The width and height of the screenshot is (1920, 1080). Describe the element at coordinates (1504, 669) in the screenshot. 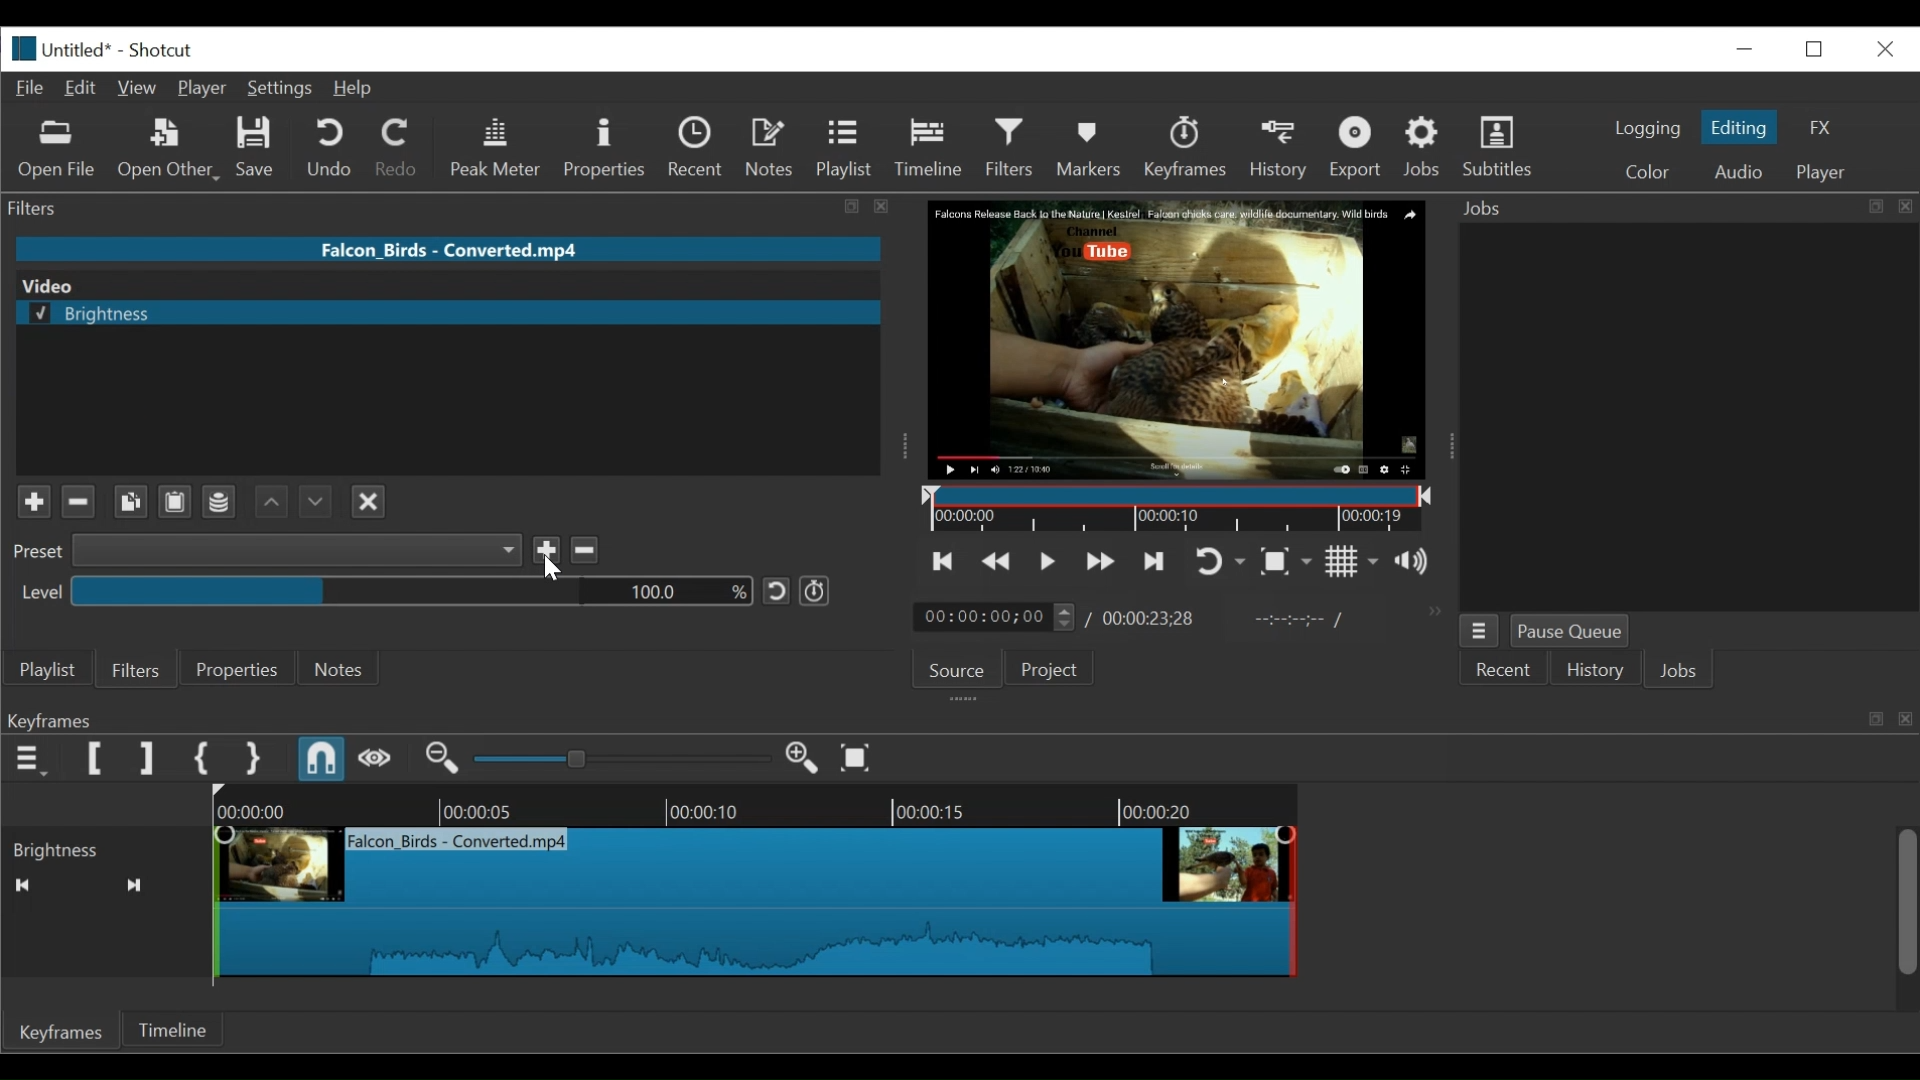

I see `Recent` at that location.